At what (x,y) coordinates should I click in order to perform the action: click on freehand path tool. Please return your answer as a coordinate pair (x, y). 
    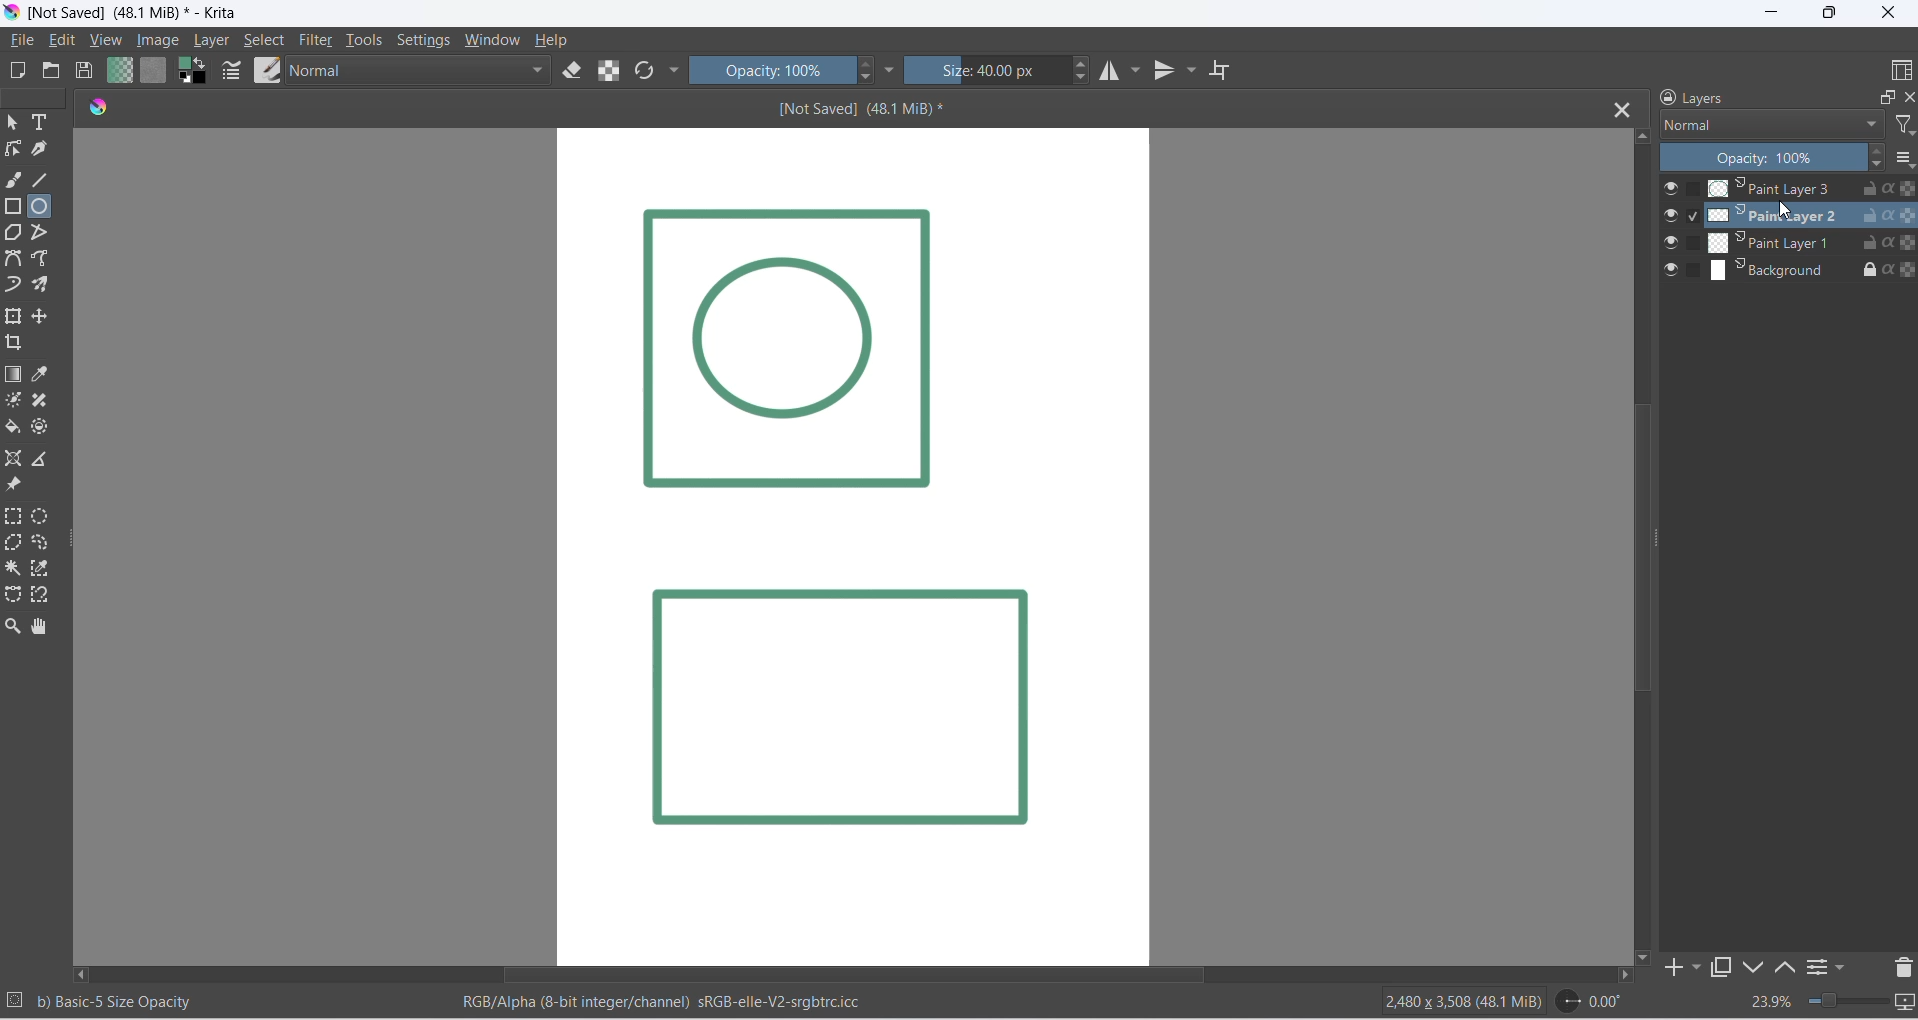
    Looking at the image, I should click on (47, 259).